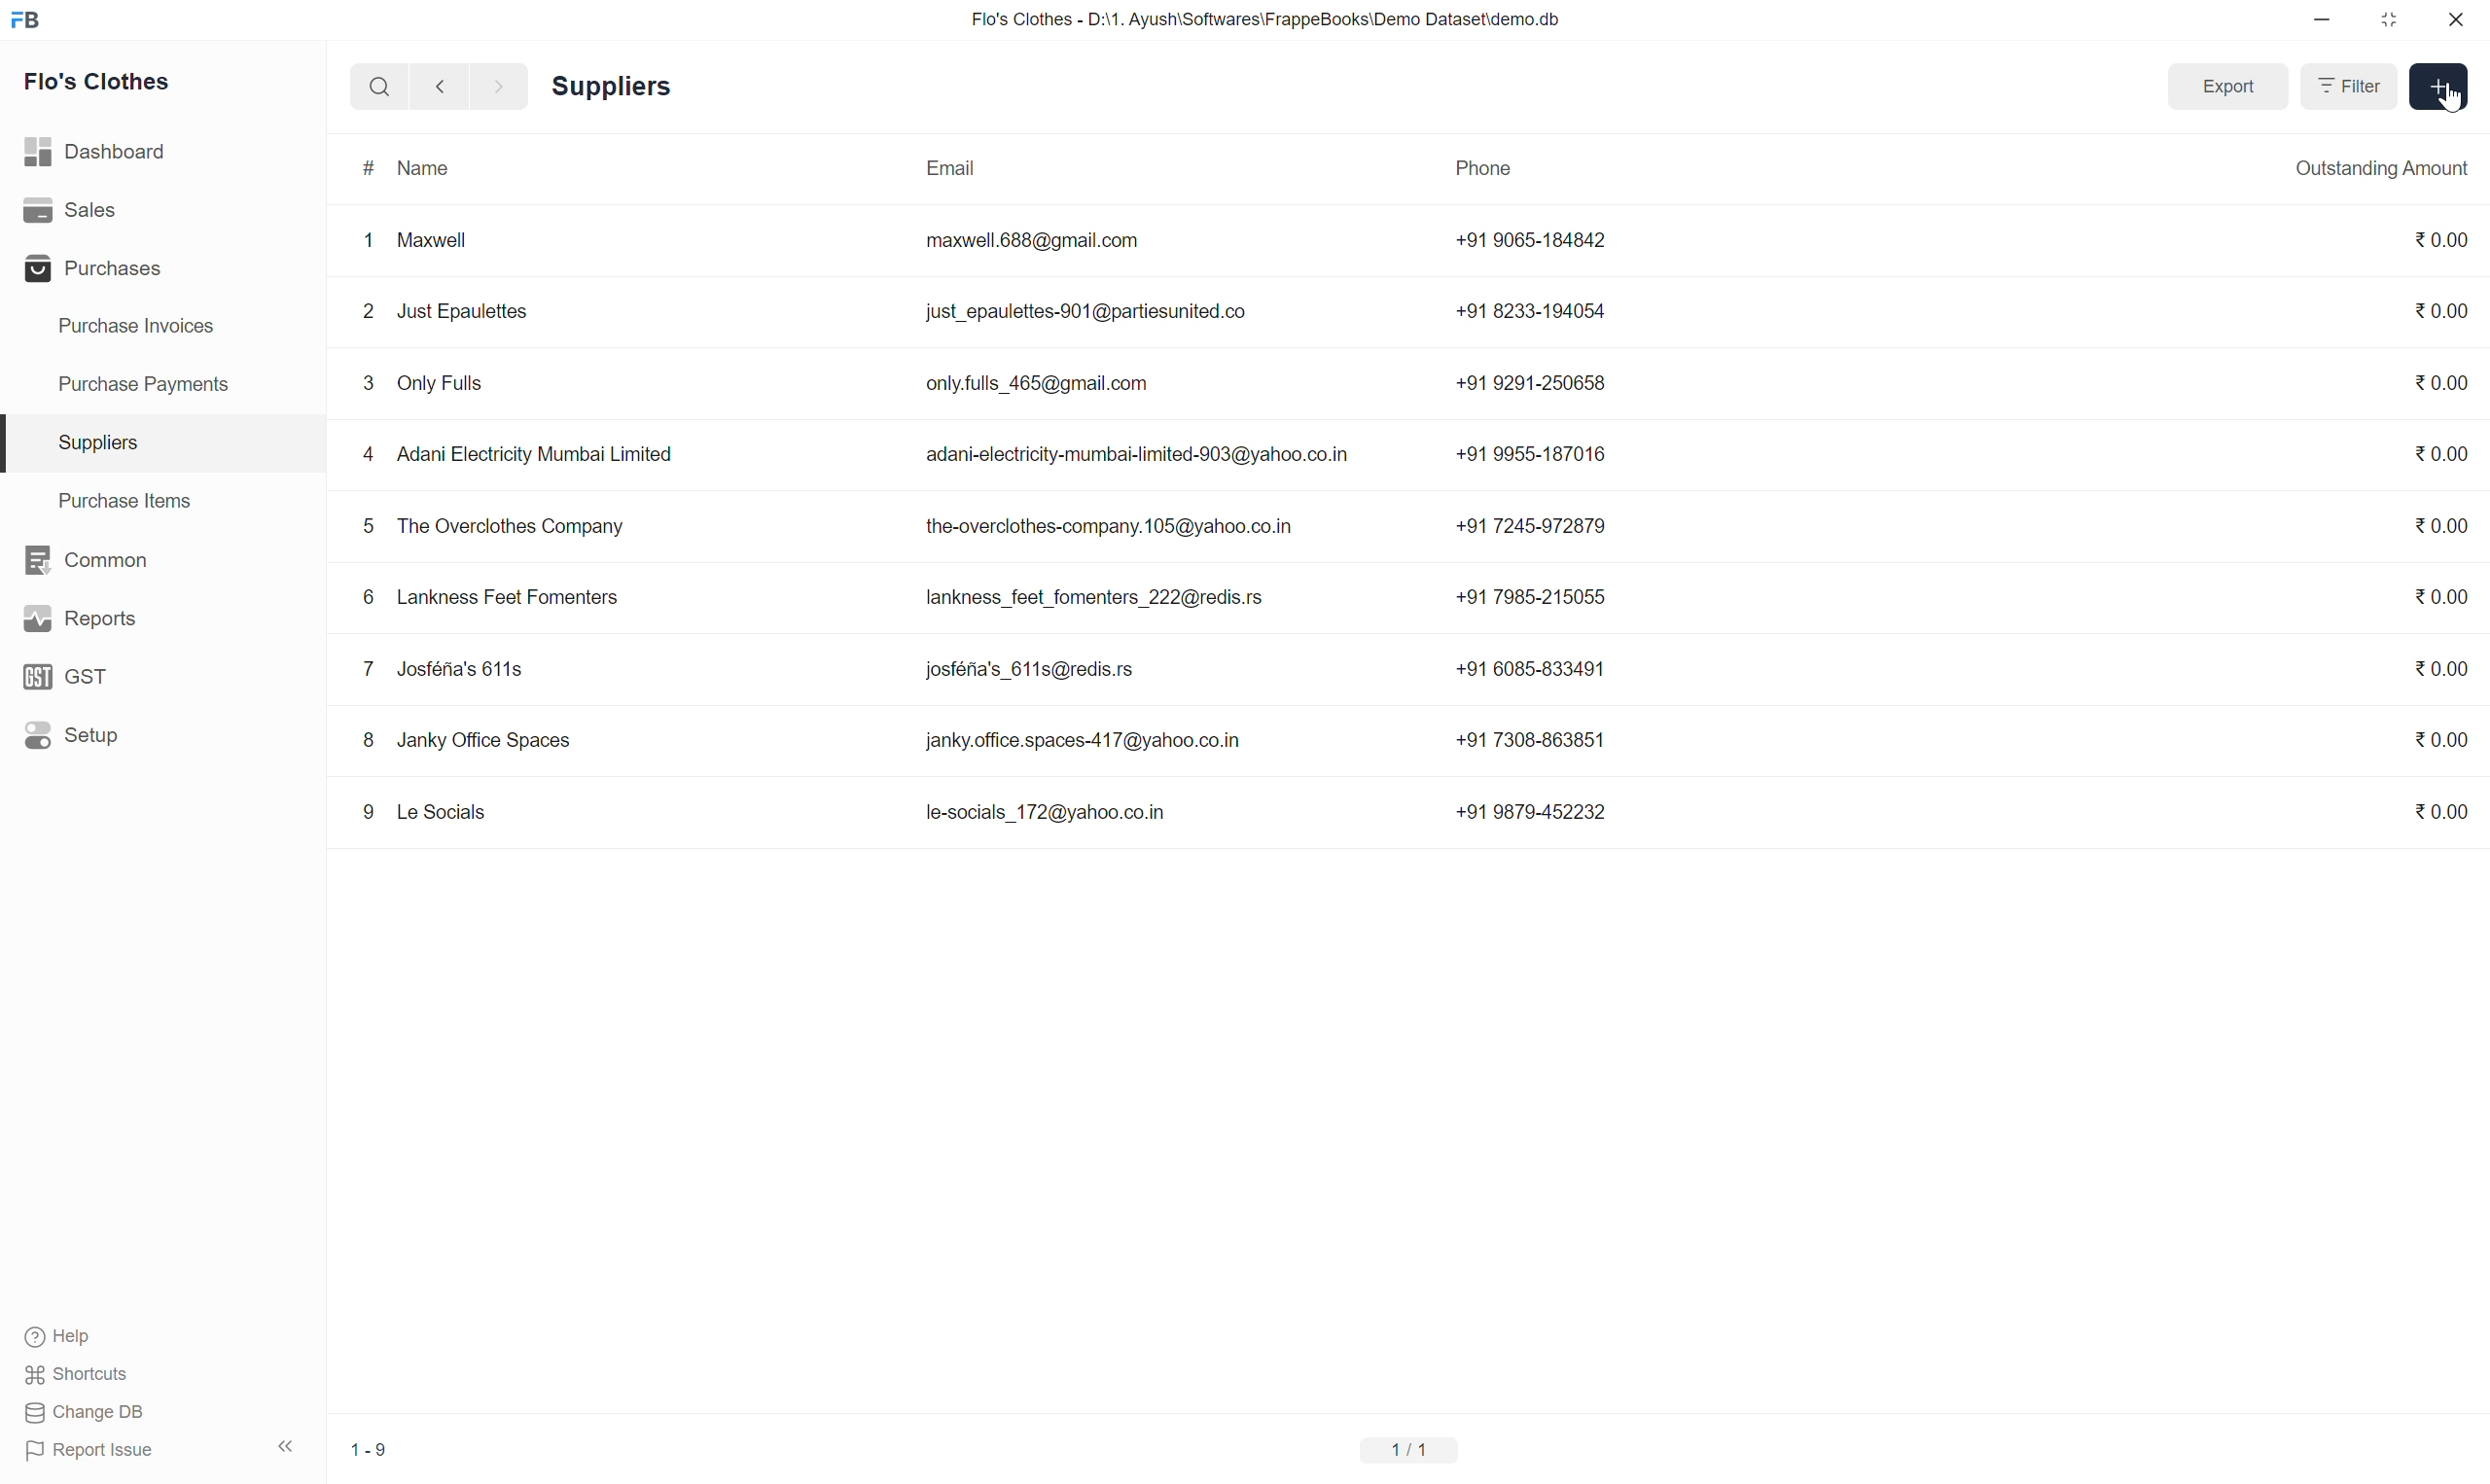 Image resolution: width=2490 pixels, height=1484 pixels. Describe the element at coordinates (2228, 87) in the screenshot. I see `Export` at that location.